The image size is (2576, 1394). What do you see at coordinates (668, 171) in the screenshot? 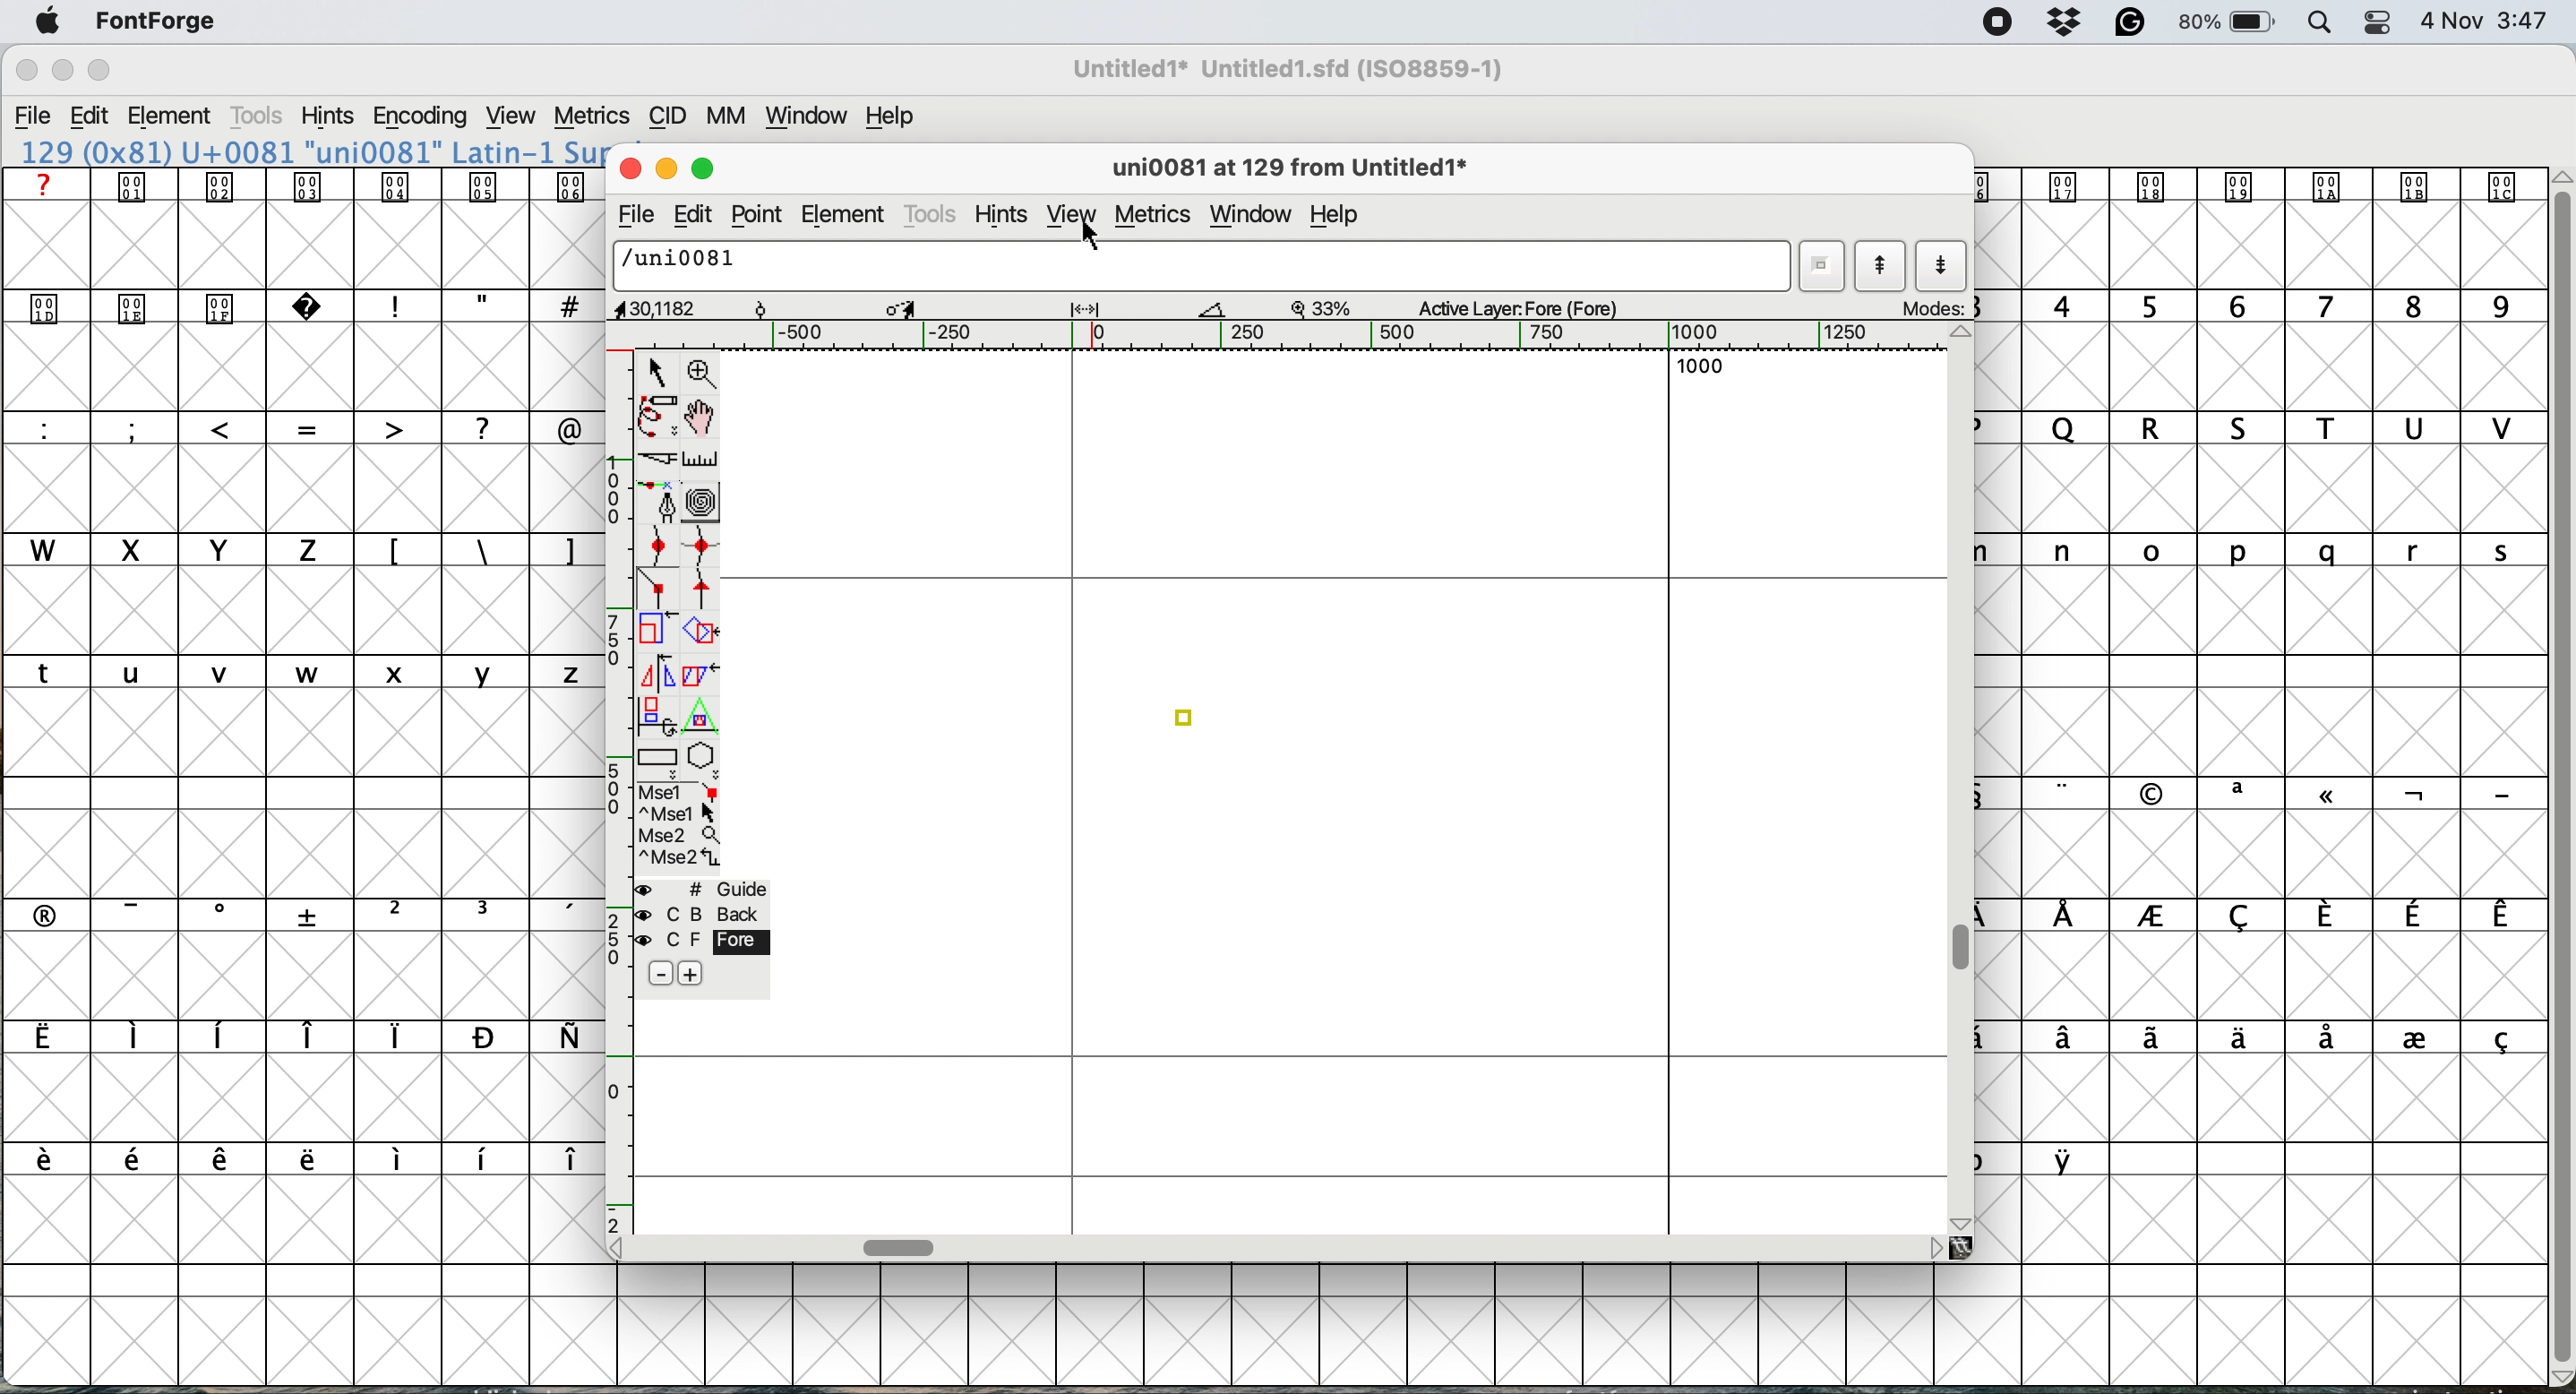
I see `minimise` at bounding box center [668, 171].